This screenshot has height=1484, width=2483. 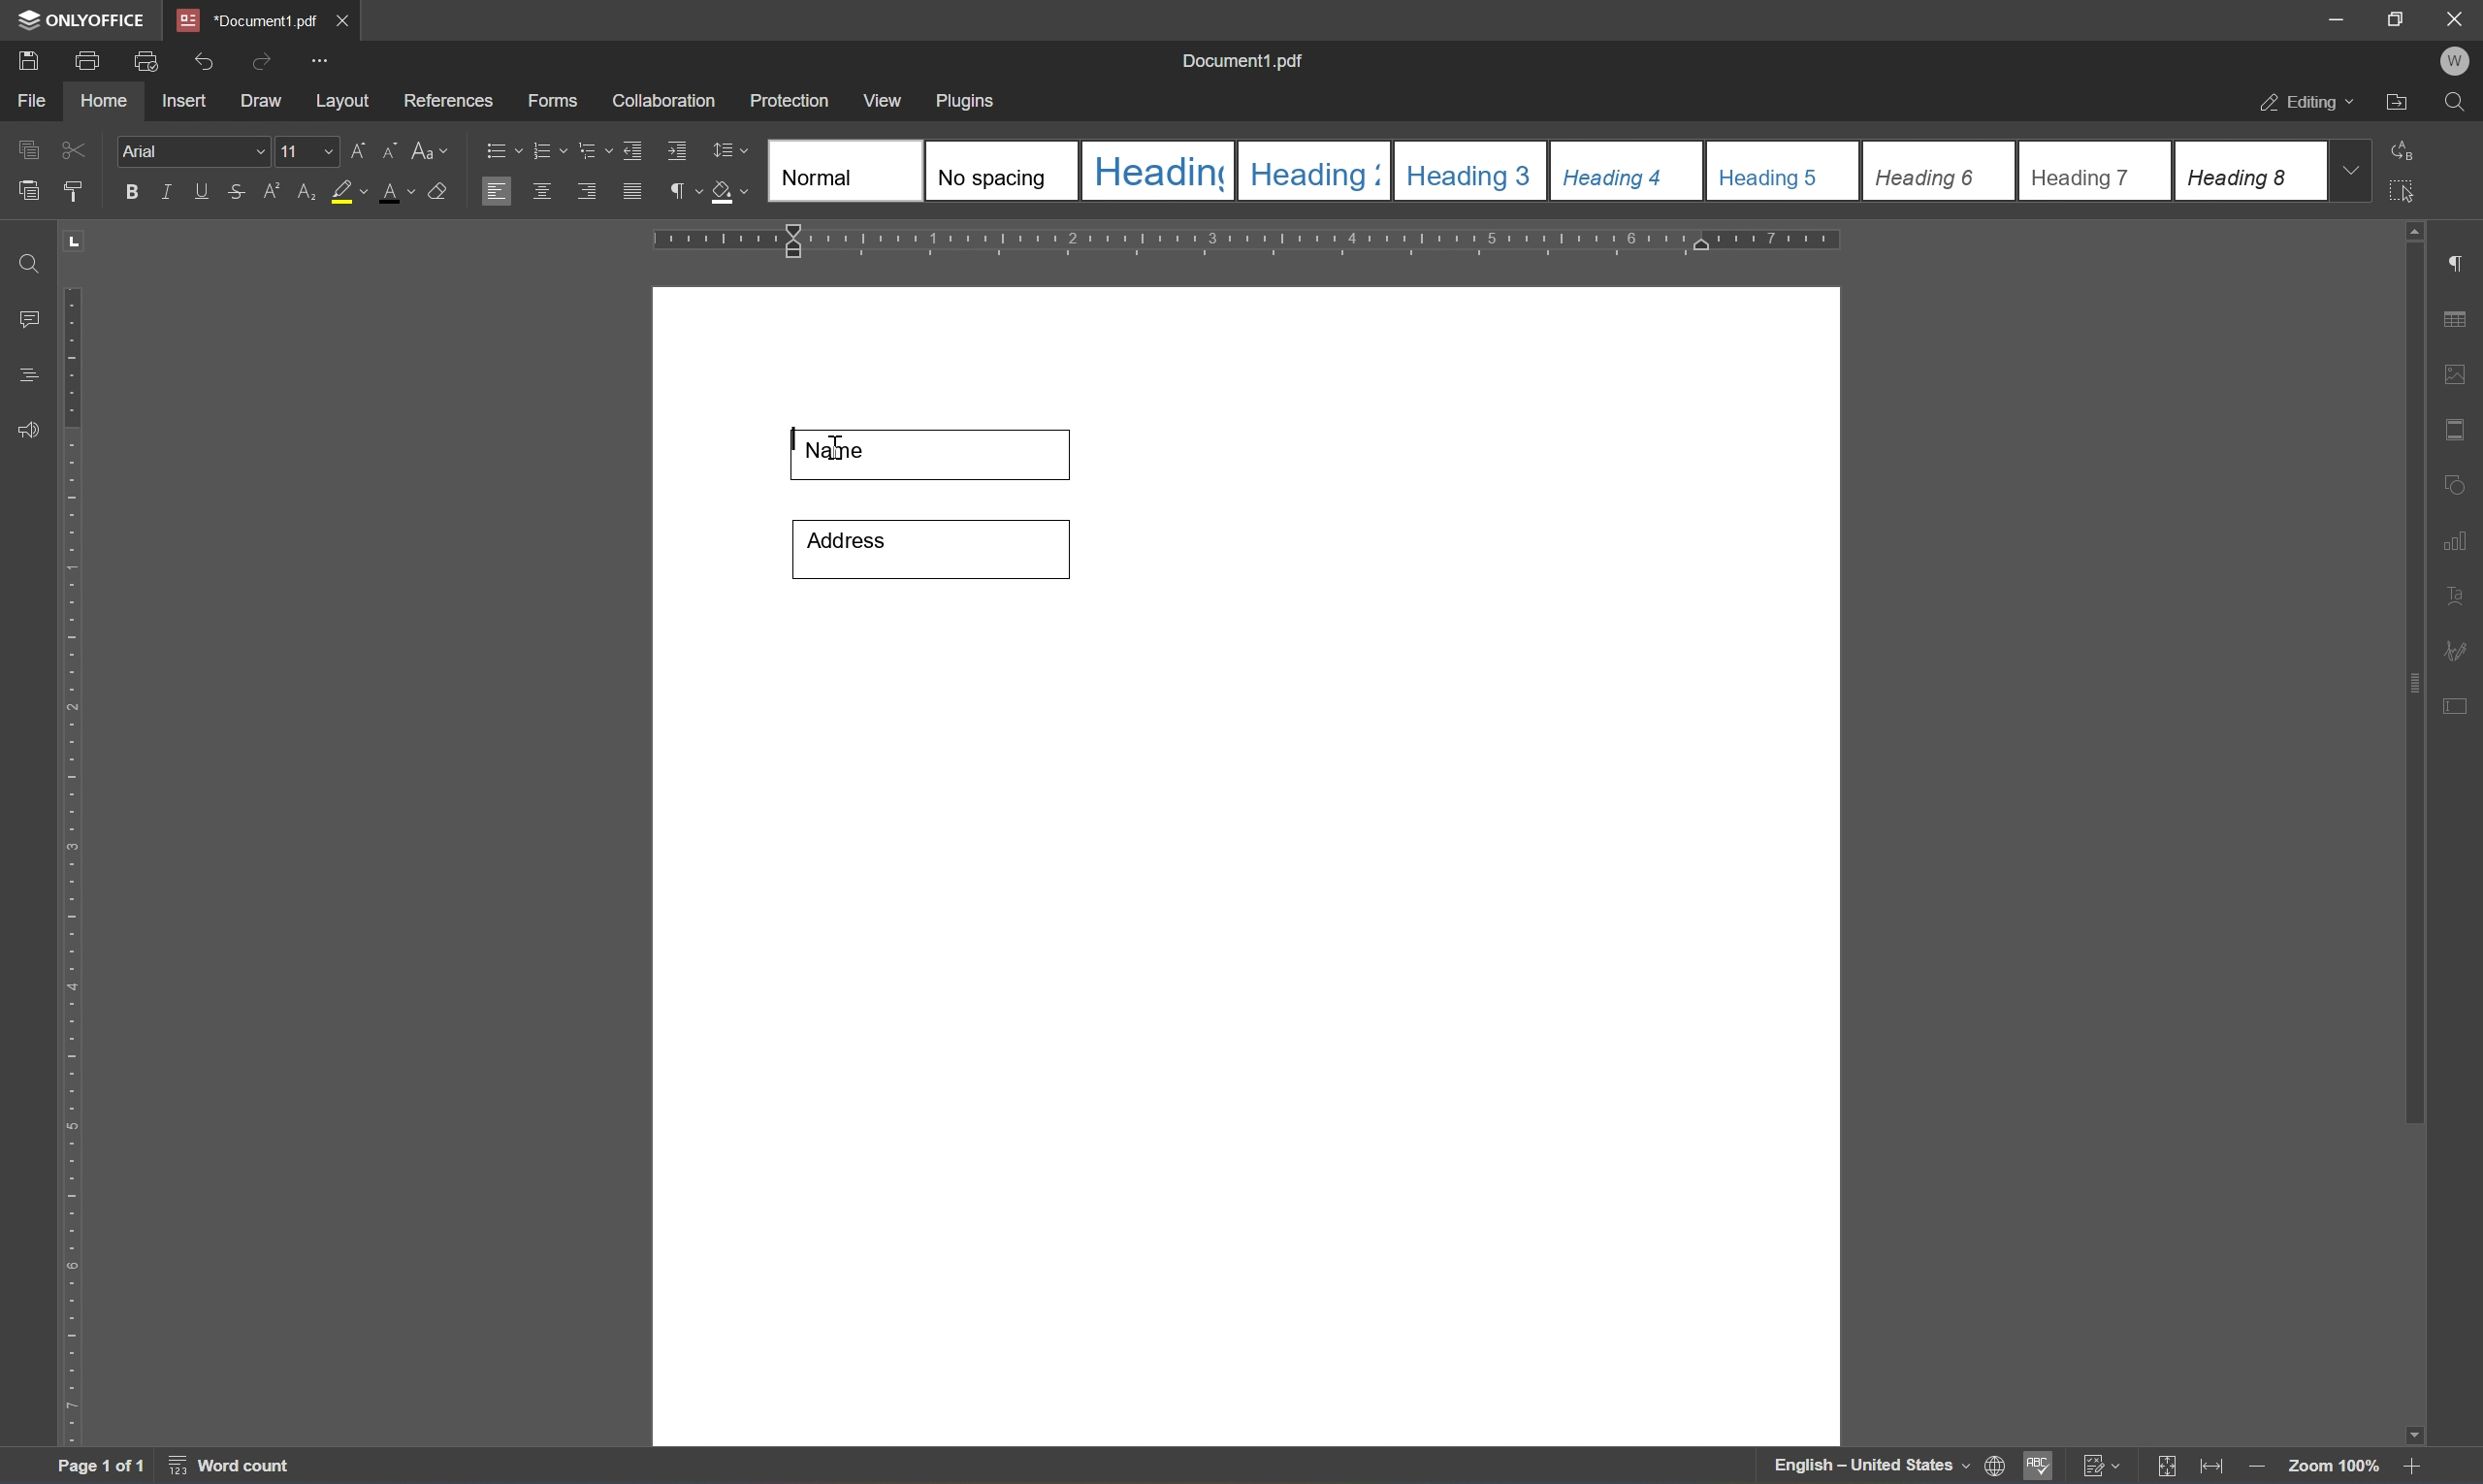 I want to click on signature settings, so click(x=2461, y=649).